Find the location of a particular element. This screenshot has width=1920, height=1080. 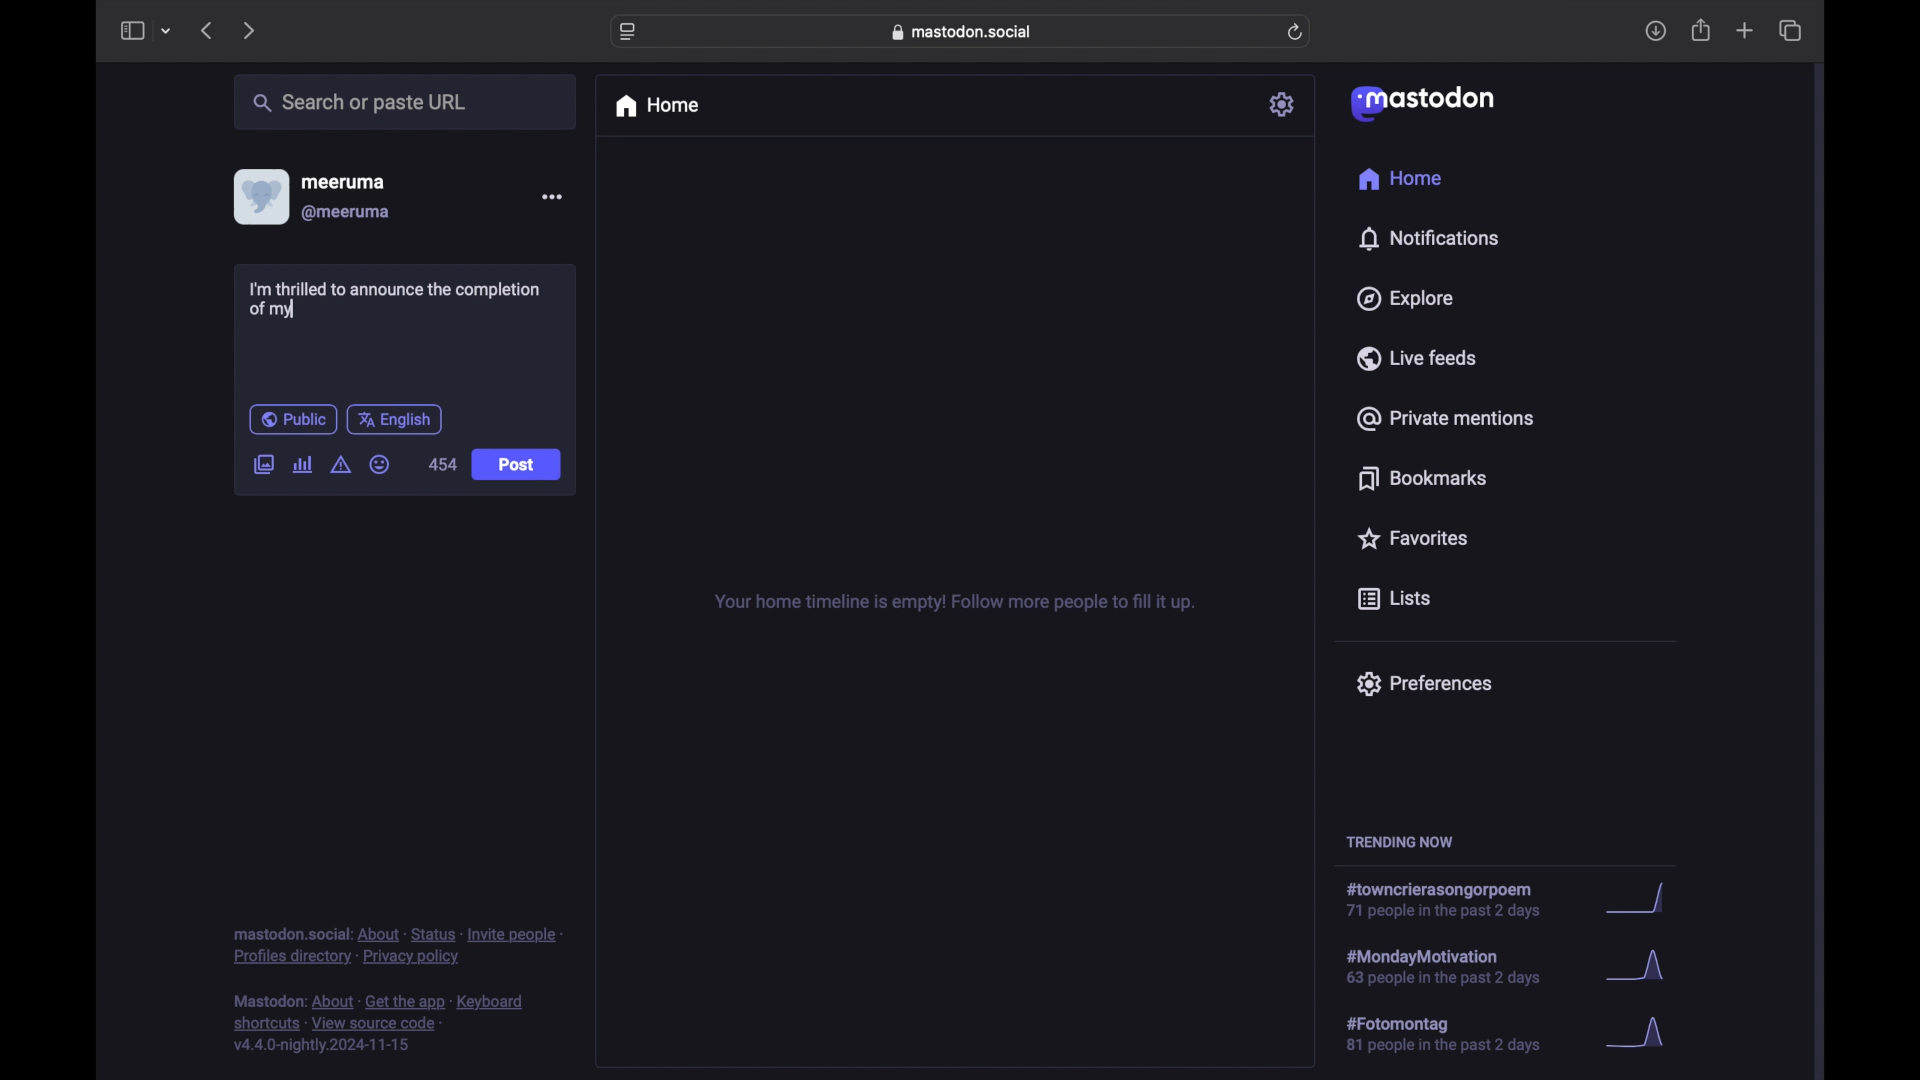

favorites is located at coordinates (1412, 538).